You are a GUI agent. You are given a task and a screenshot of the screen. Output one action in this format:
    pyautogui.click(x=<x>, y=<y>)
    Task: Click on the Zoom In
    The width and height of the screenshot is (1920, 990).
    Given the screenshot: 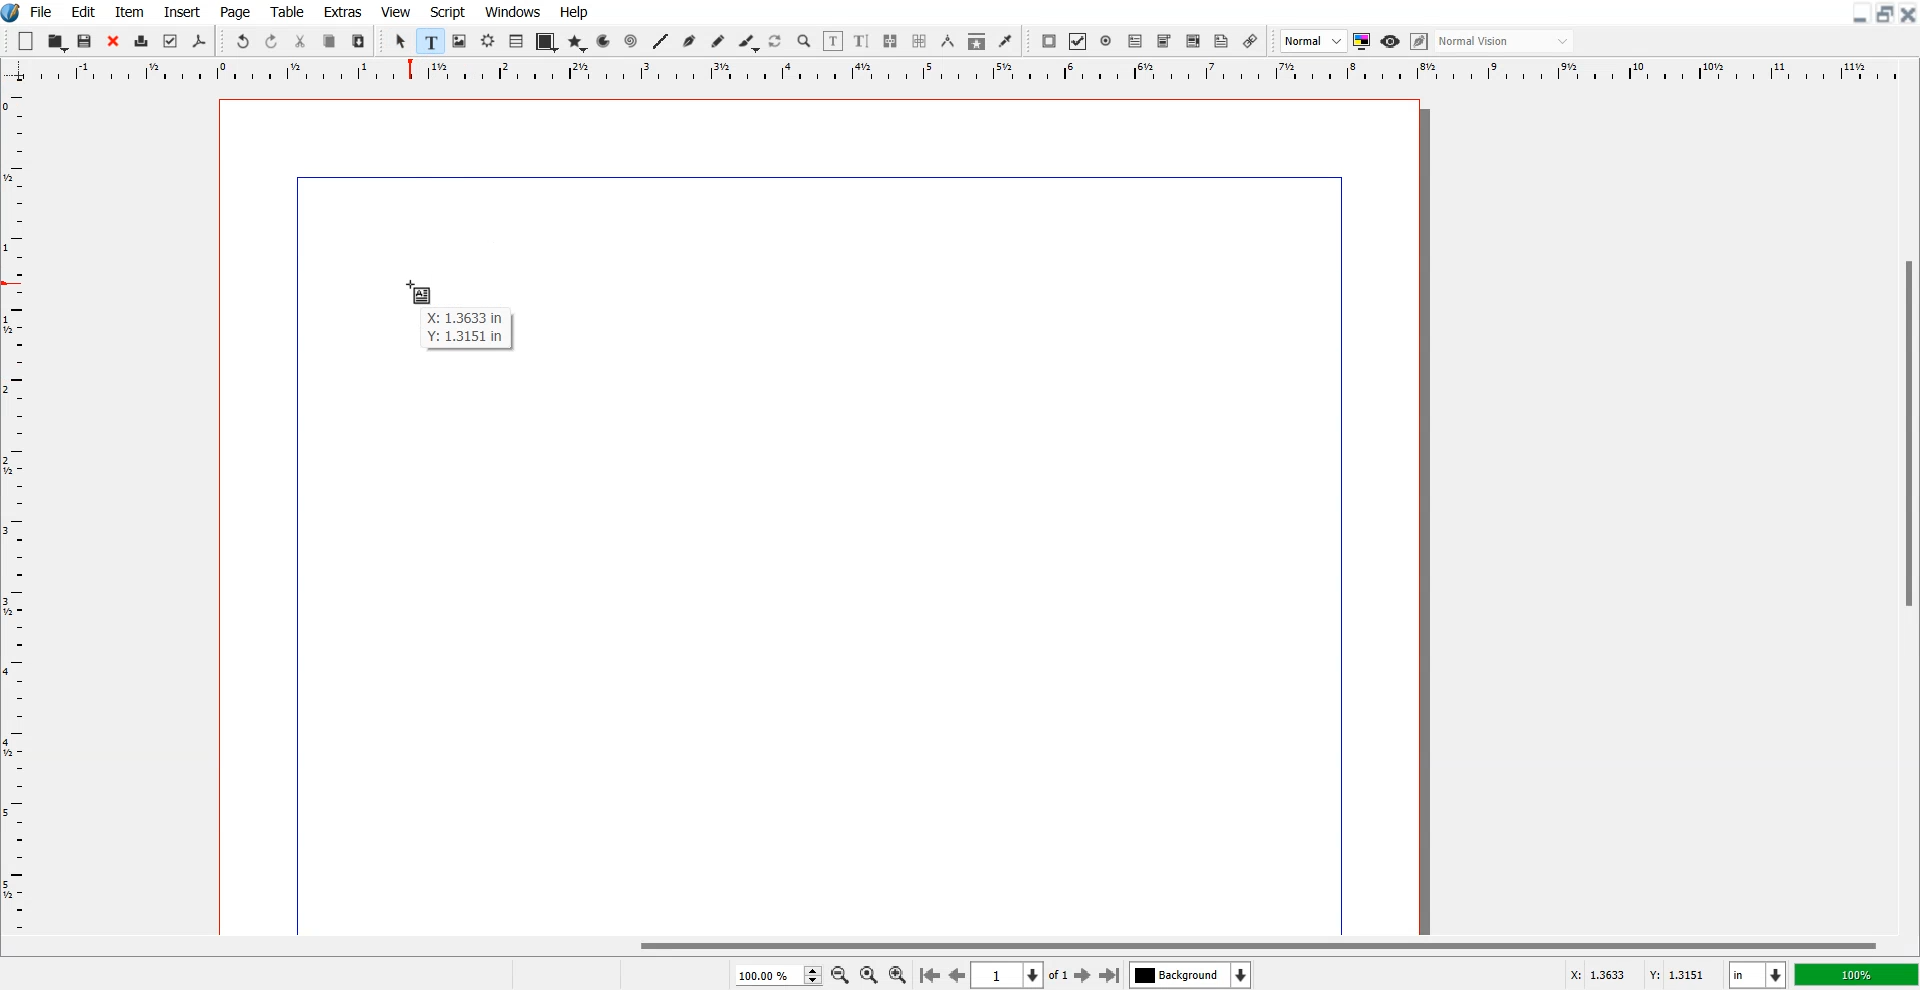 What is the action you would take?
    pyautogui.click(x=898, y=974)
    